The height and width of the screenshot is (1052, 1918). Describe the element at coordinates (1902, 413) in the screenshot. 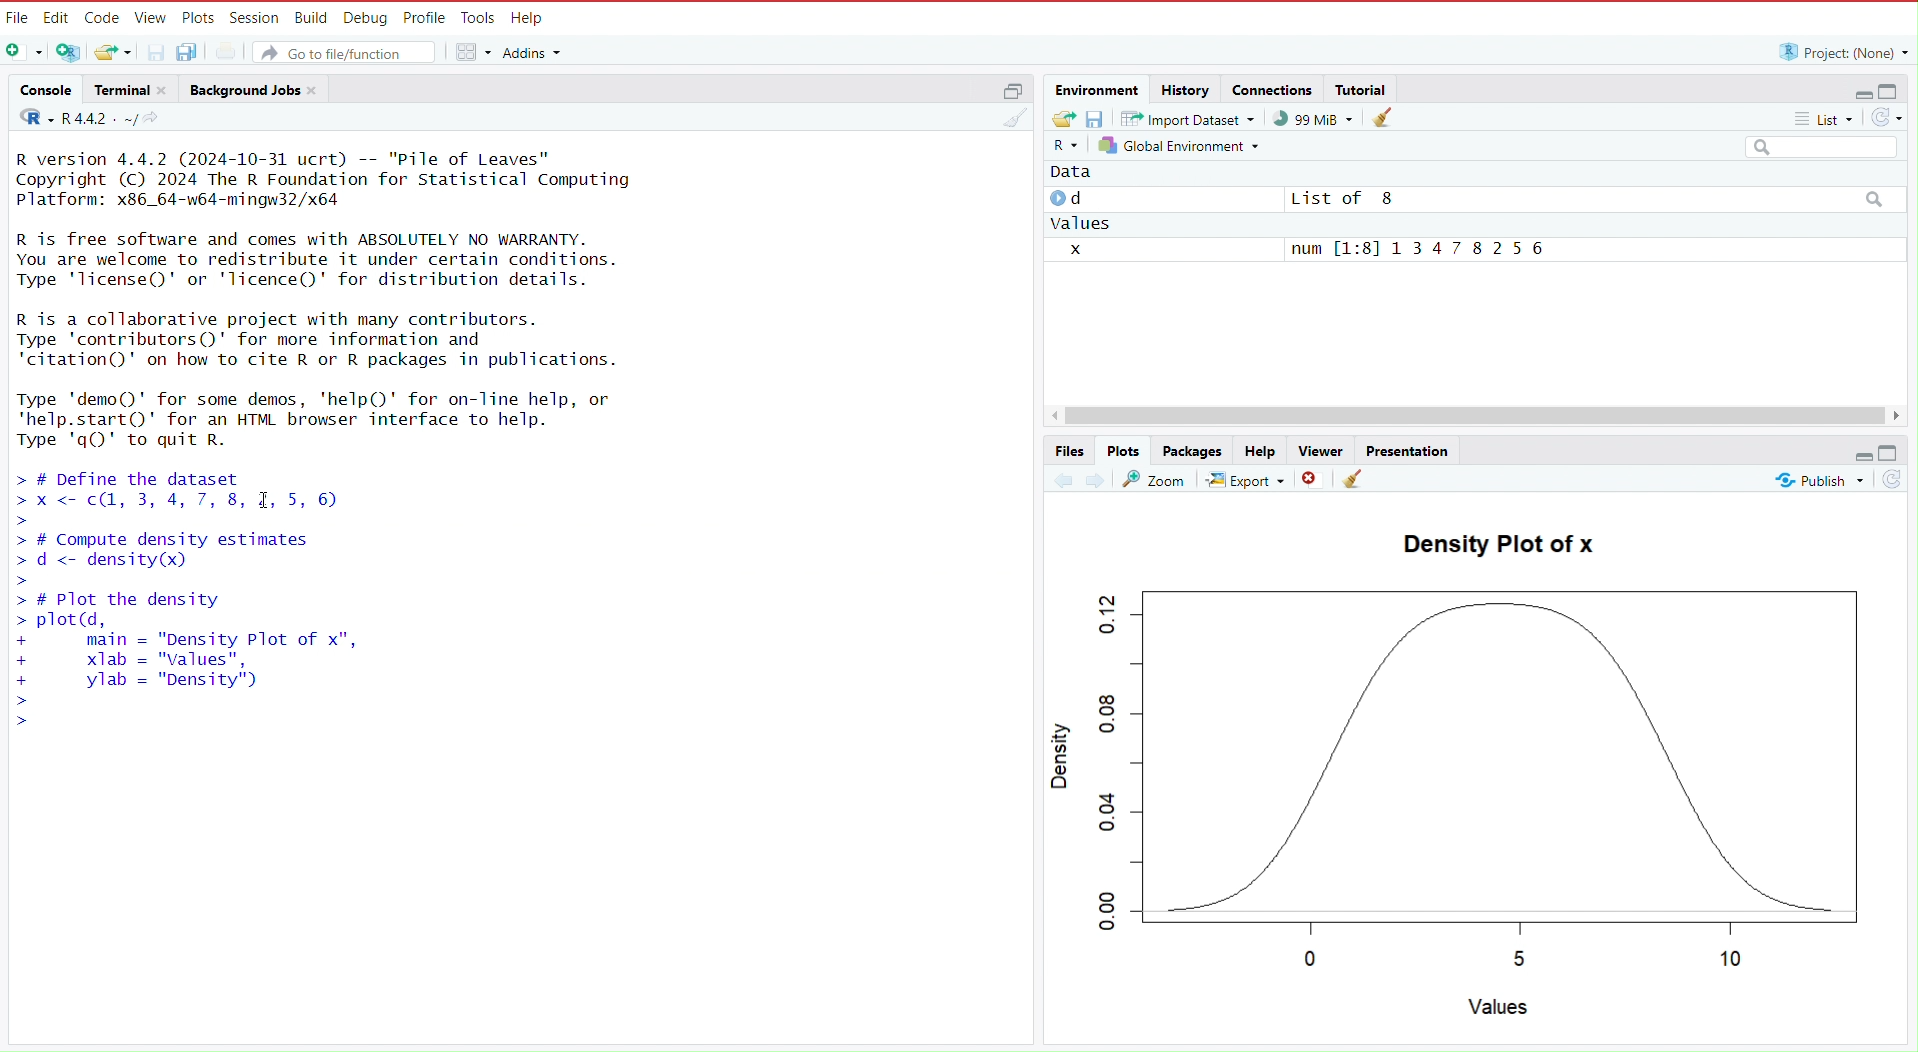

I see `move right` at that location.